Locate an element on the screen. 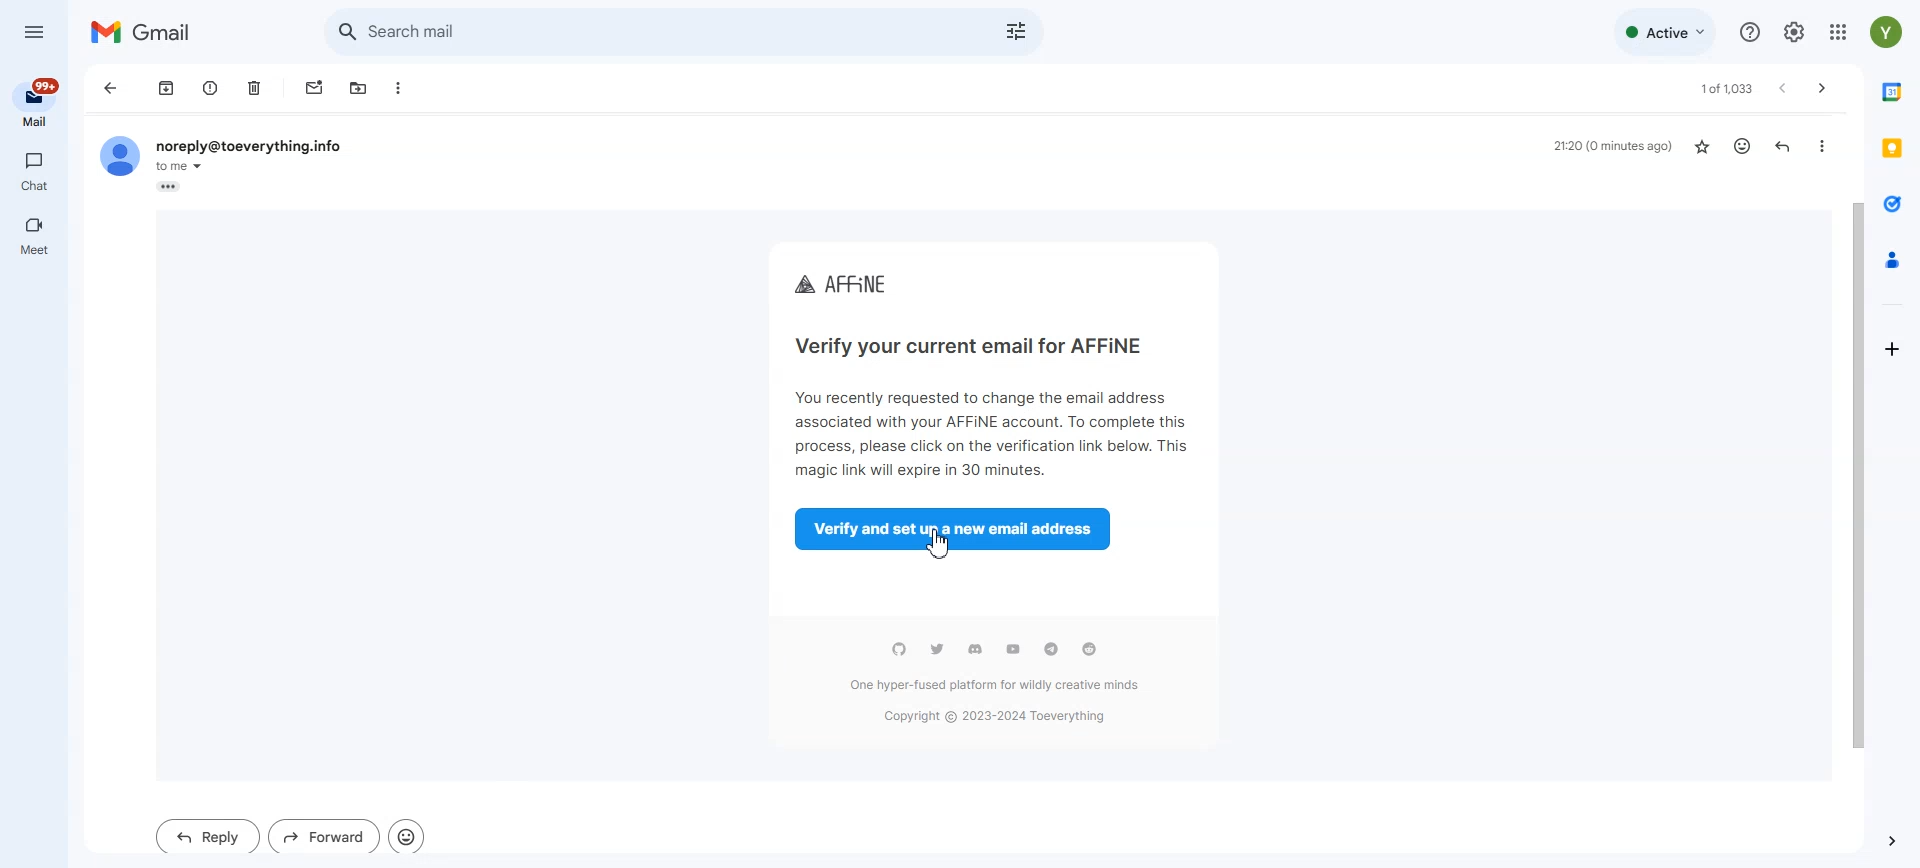  Status Active is located at coordinates (1663, 33).